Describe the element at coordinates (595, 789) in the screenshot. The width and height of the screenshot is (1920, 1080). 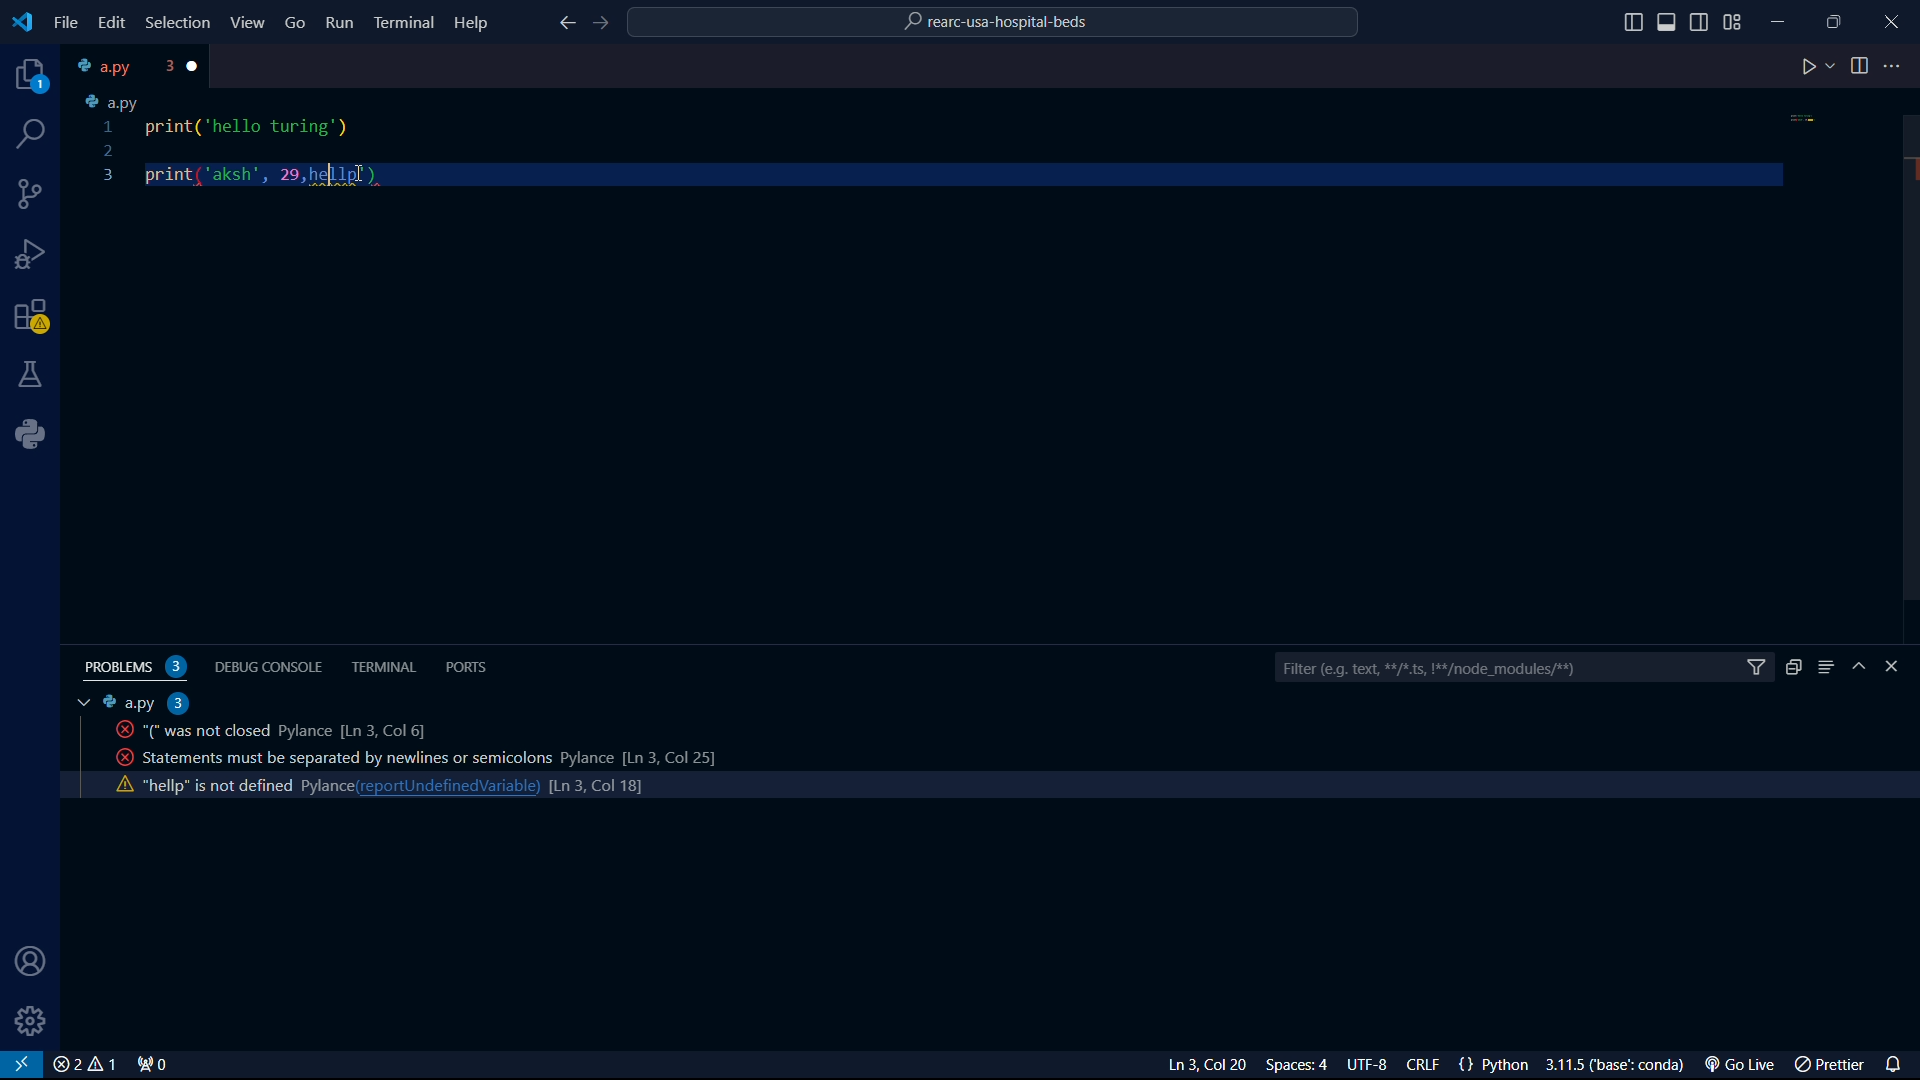
I see `line count` at that location.